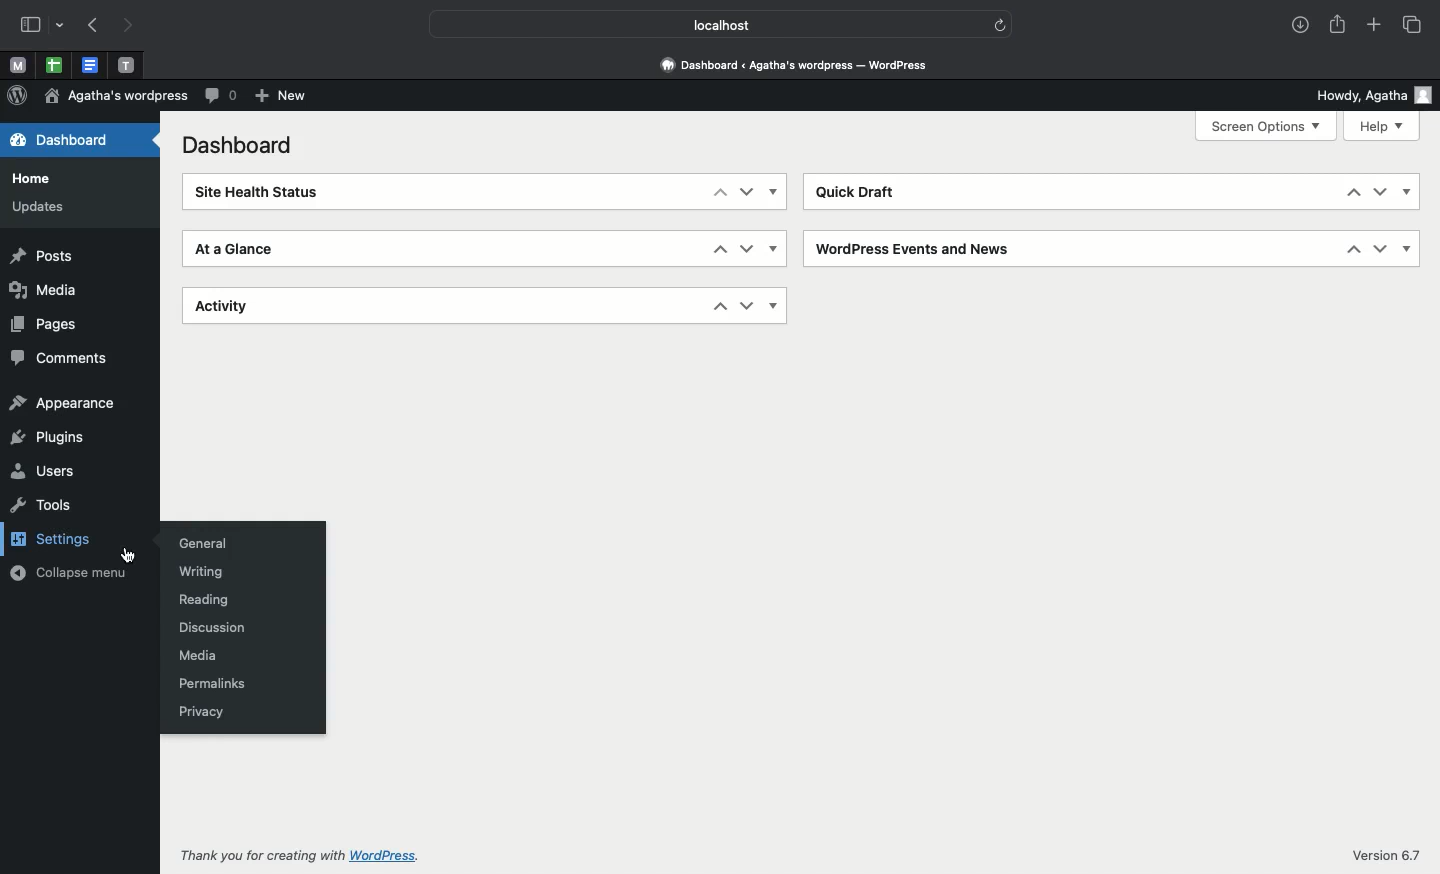 Image resolution: width=1440 pixels, height=874 pixels. What do you see at coordinates (66, 571) in the screenshot?
I see `Collapse menu` at bounding box center [66, 571].